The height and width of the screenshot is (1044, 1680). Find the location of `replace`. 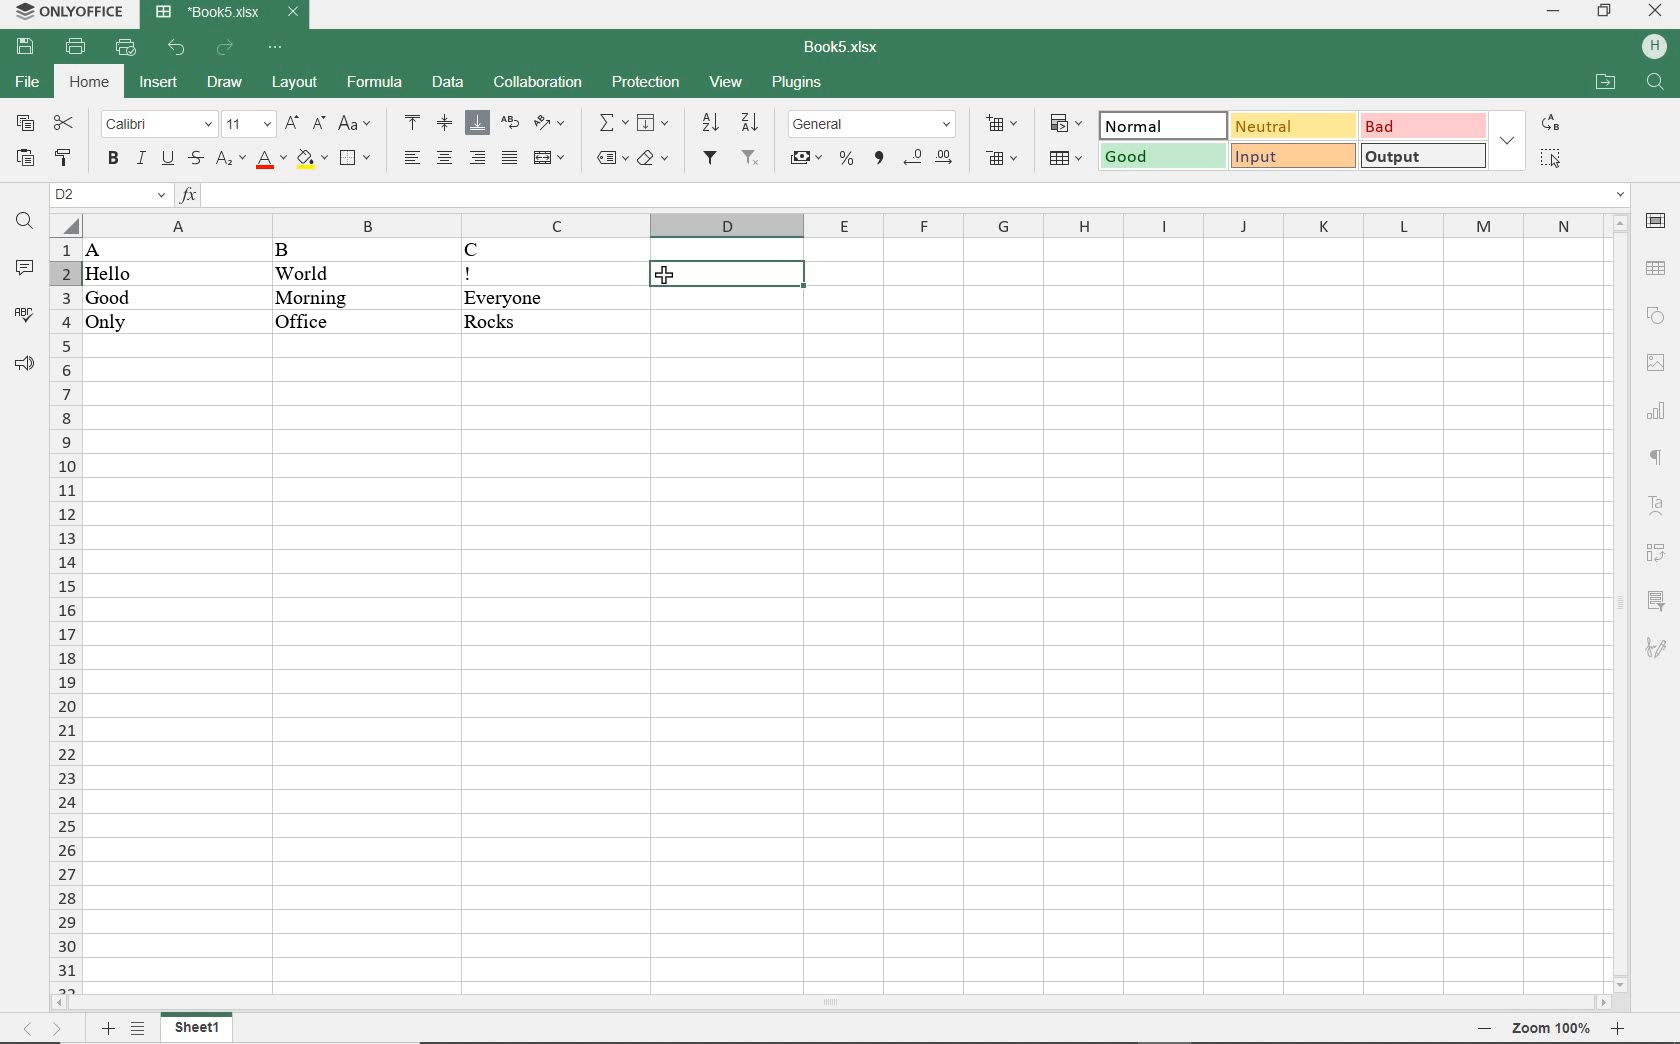

replace is located at coordinates (1552, 124).